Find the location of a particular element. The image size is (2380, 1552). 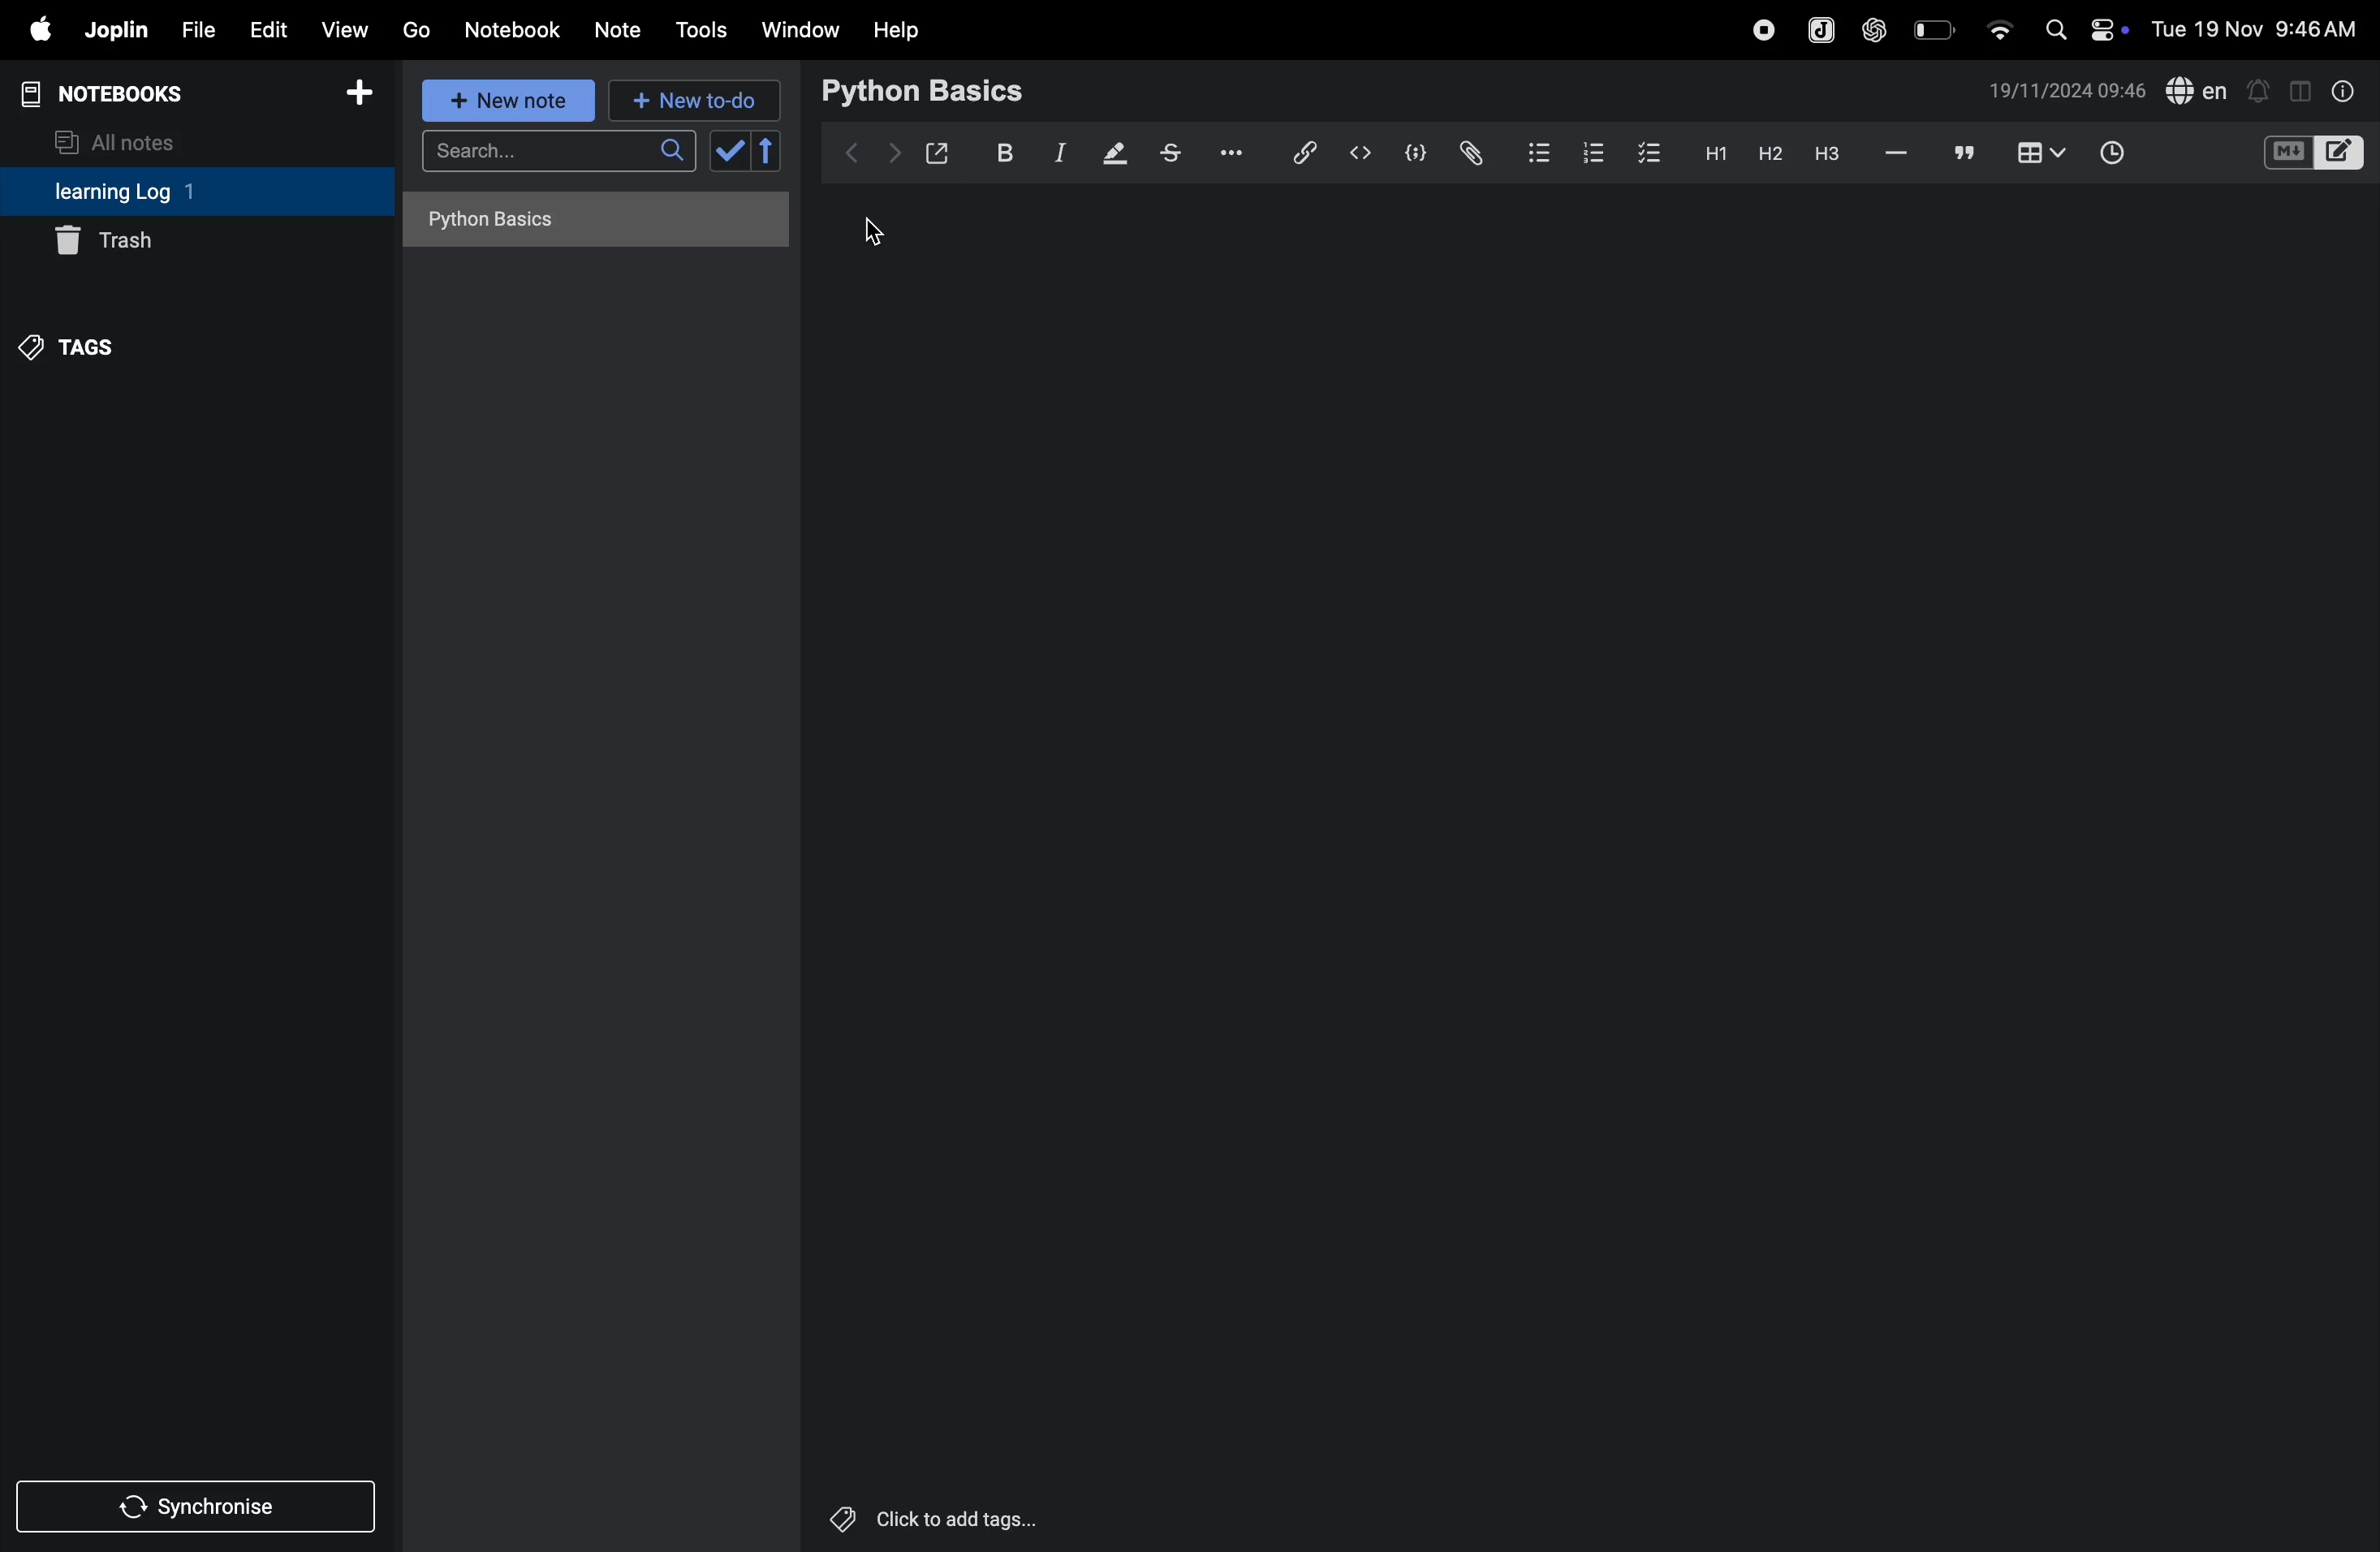

attach file is located at coordinates (1469, 153).